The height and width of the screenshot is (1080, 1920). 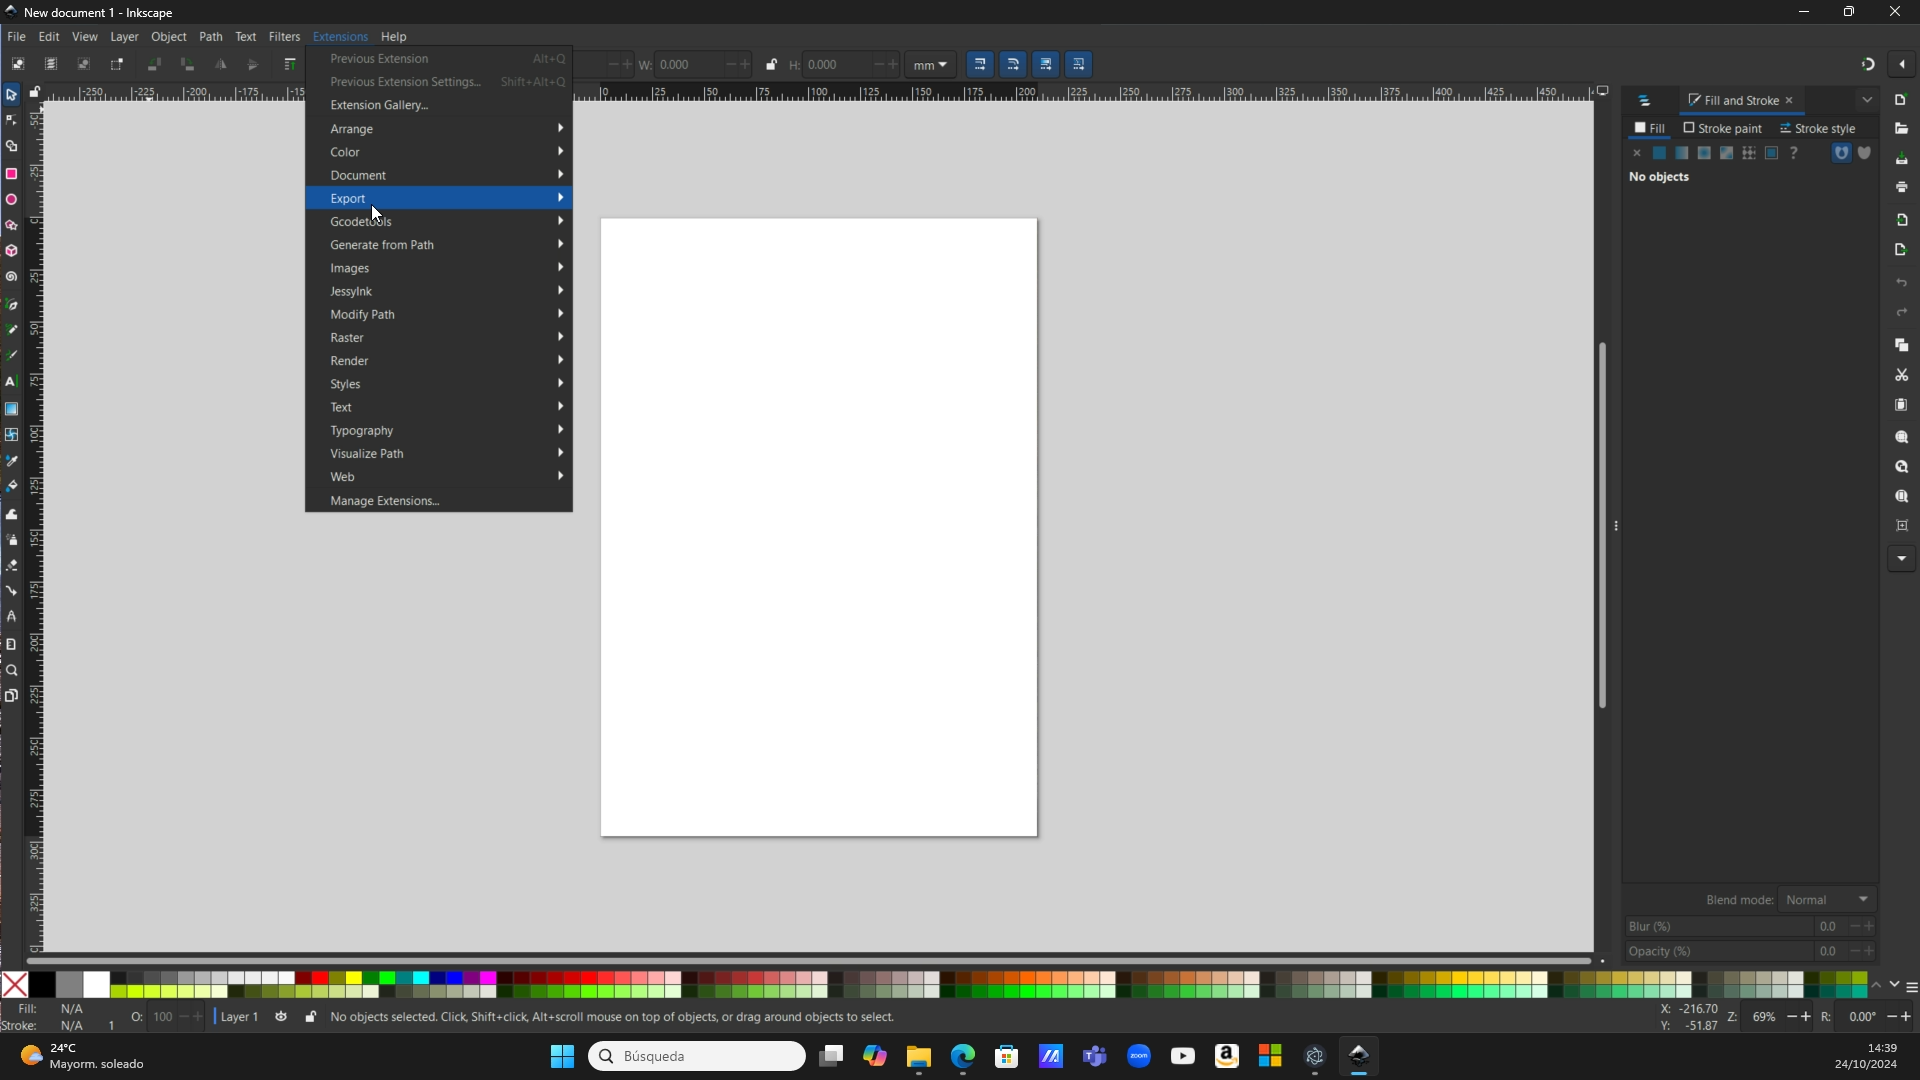 I want to click on Box, so click(x=1853, y=12).